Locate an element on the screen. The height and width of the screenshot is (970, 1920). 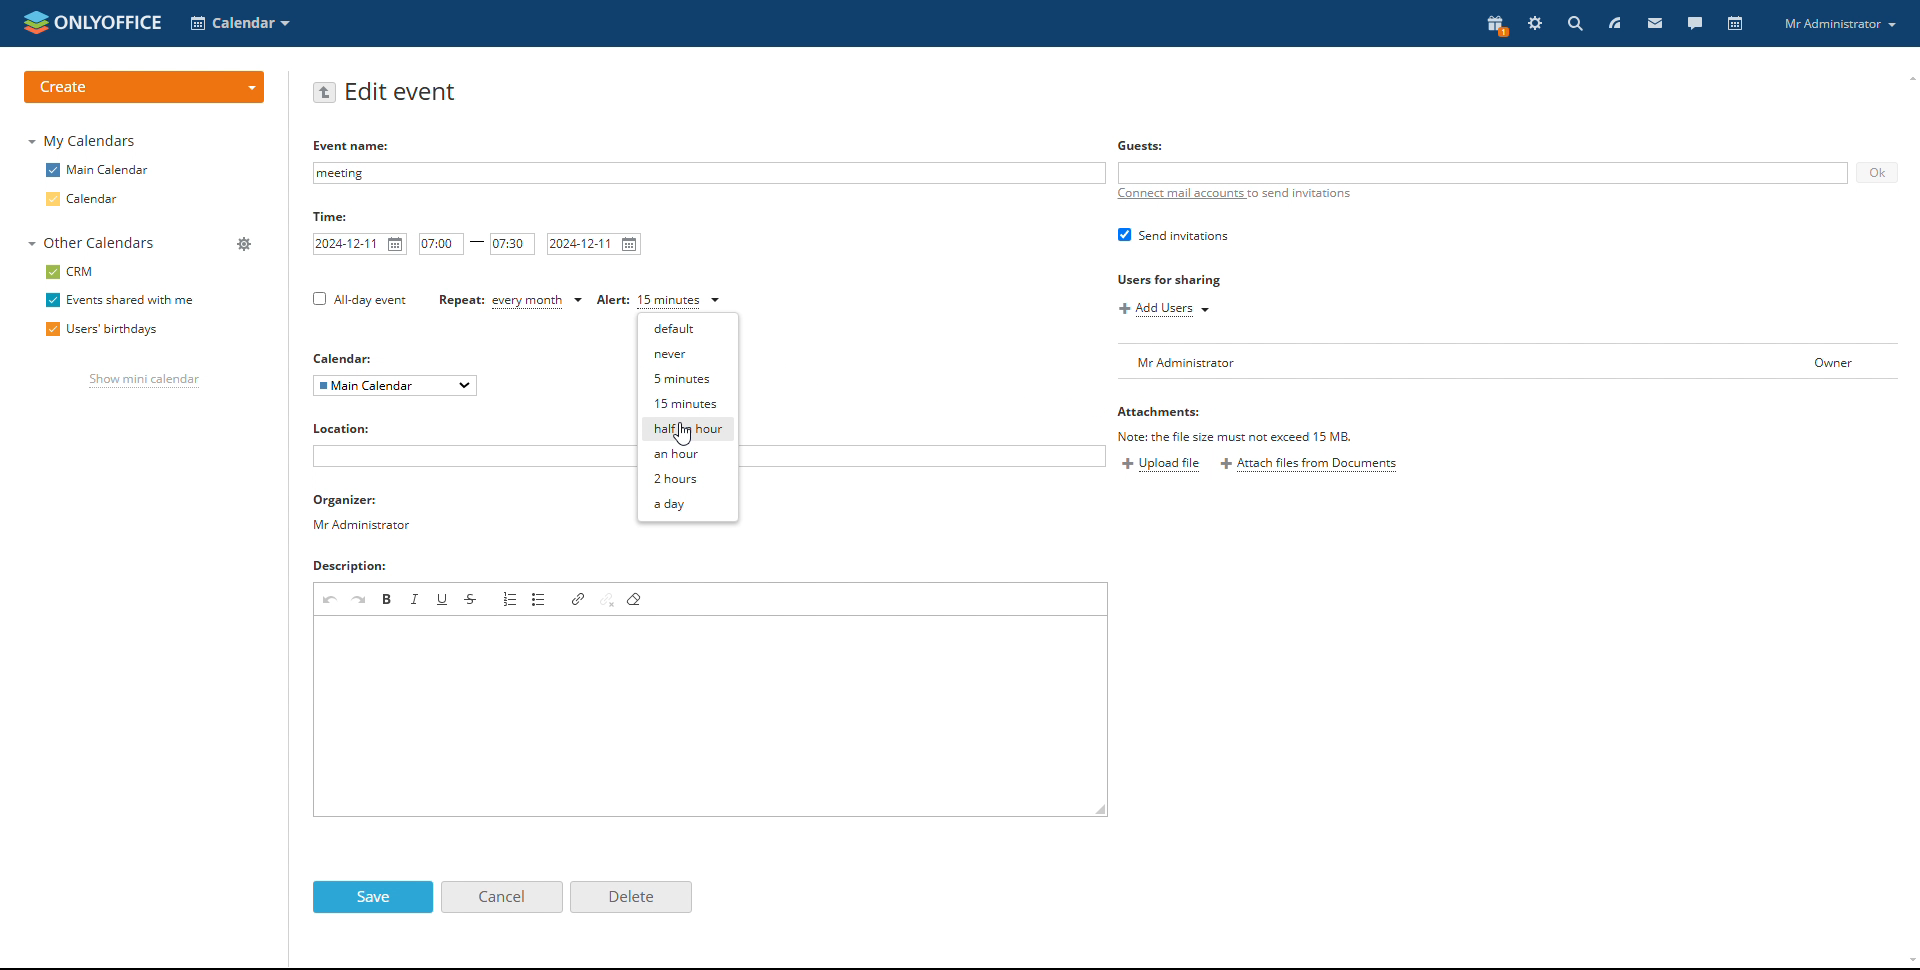
g is located at coordinates (1135, 146).